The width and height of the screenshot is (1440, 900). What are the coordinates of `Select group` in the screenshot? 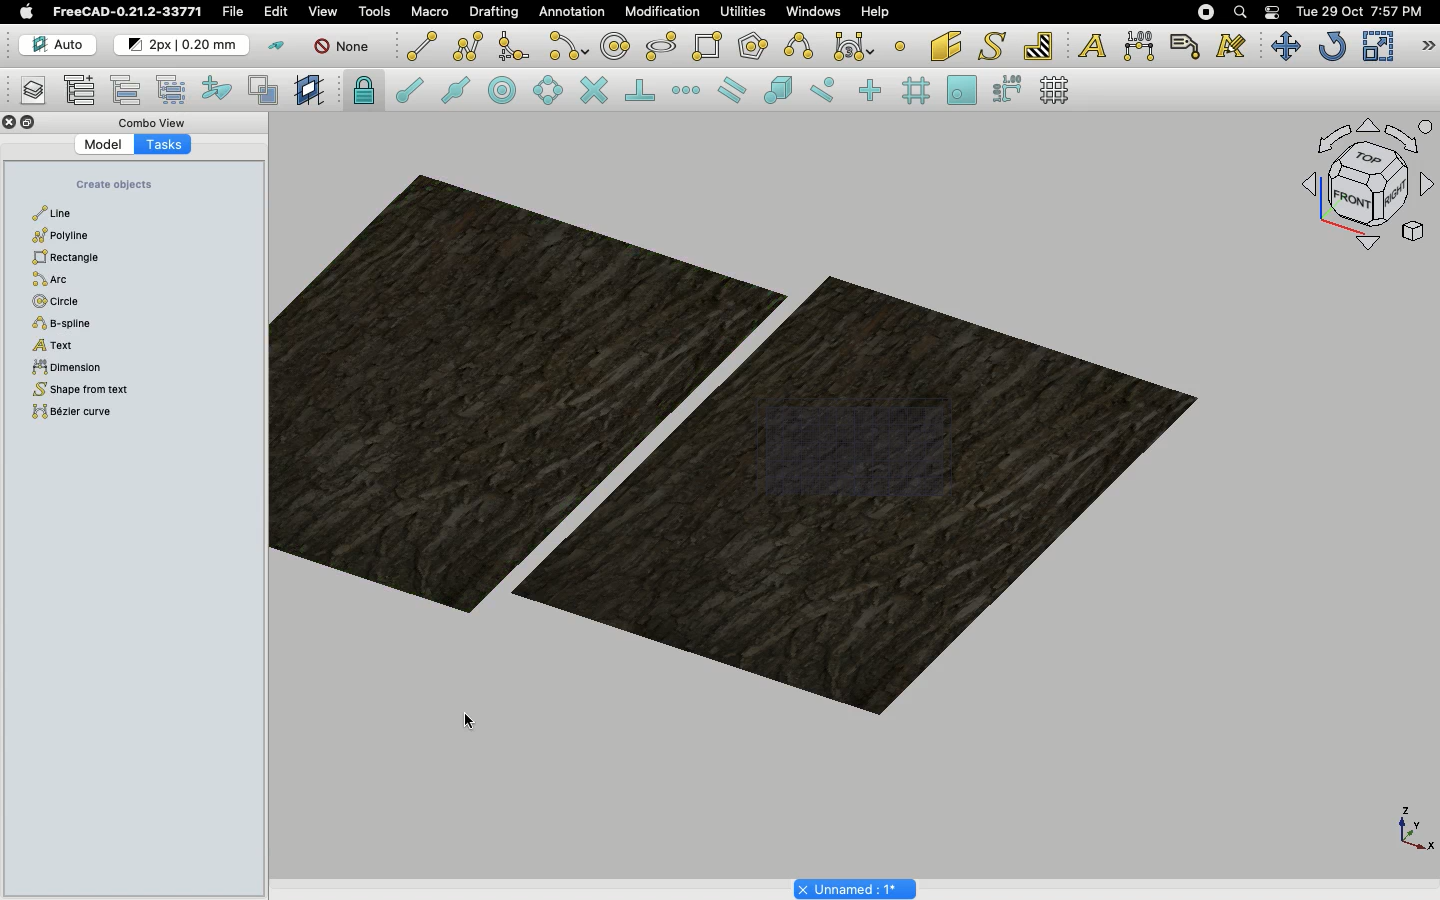 It's located at (173, 88).